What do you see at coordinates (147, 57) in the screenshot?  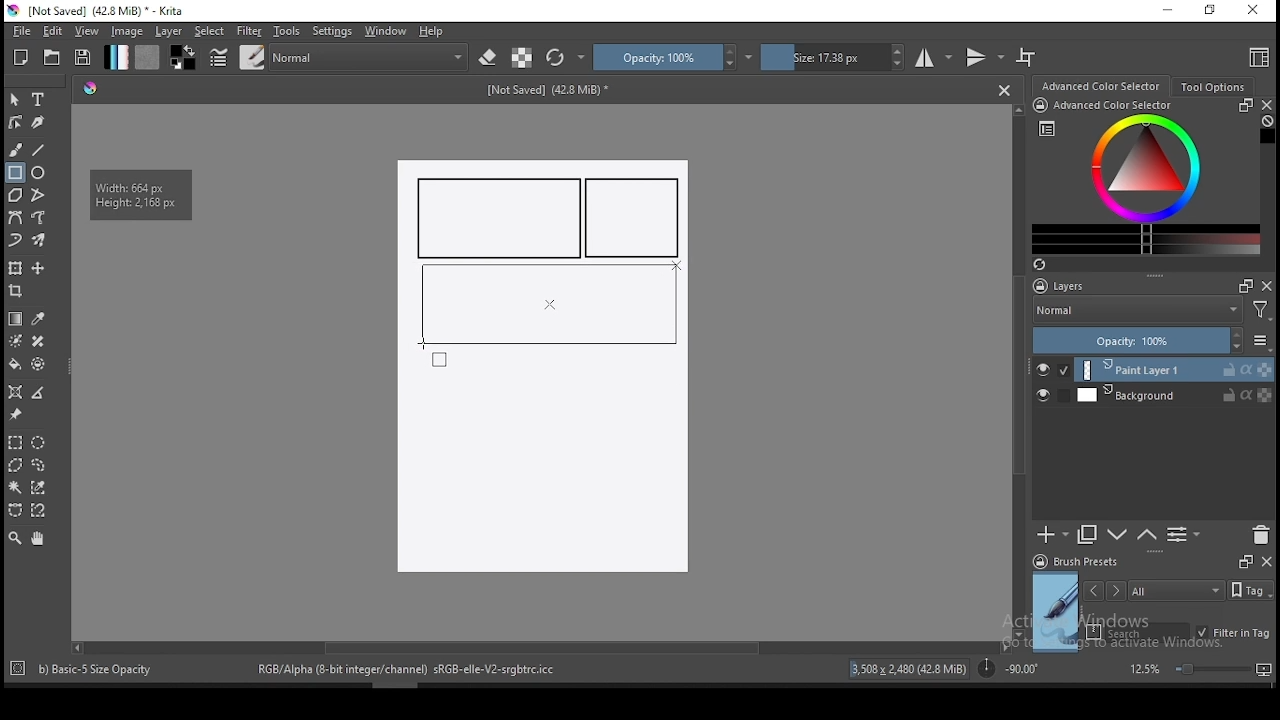 I see `pattern` at bounding box center [147, 57].